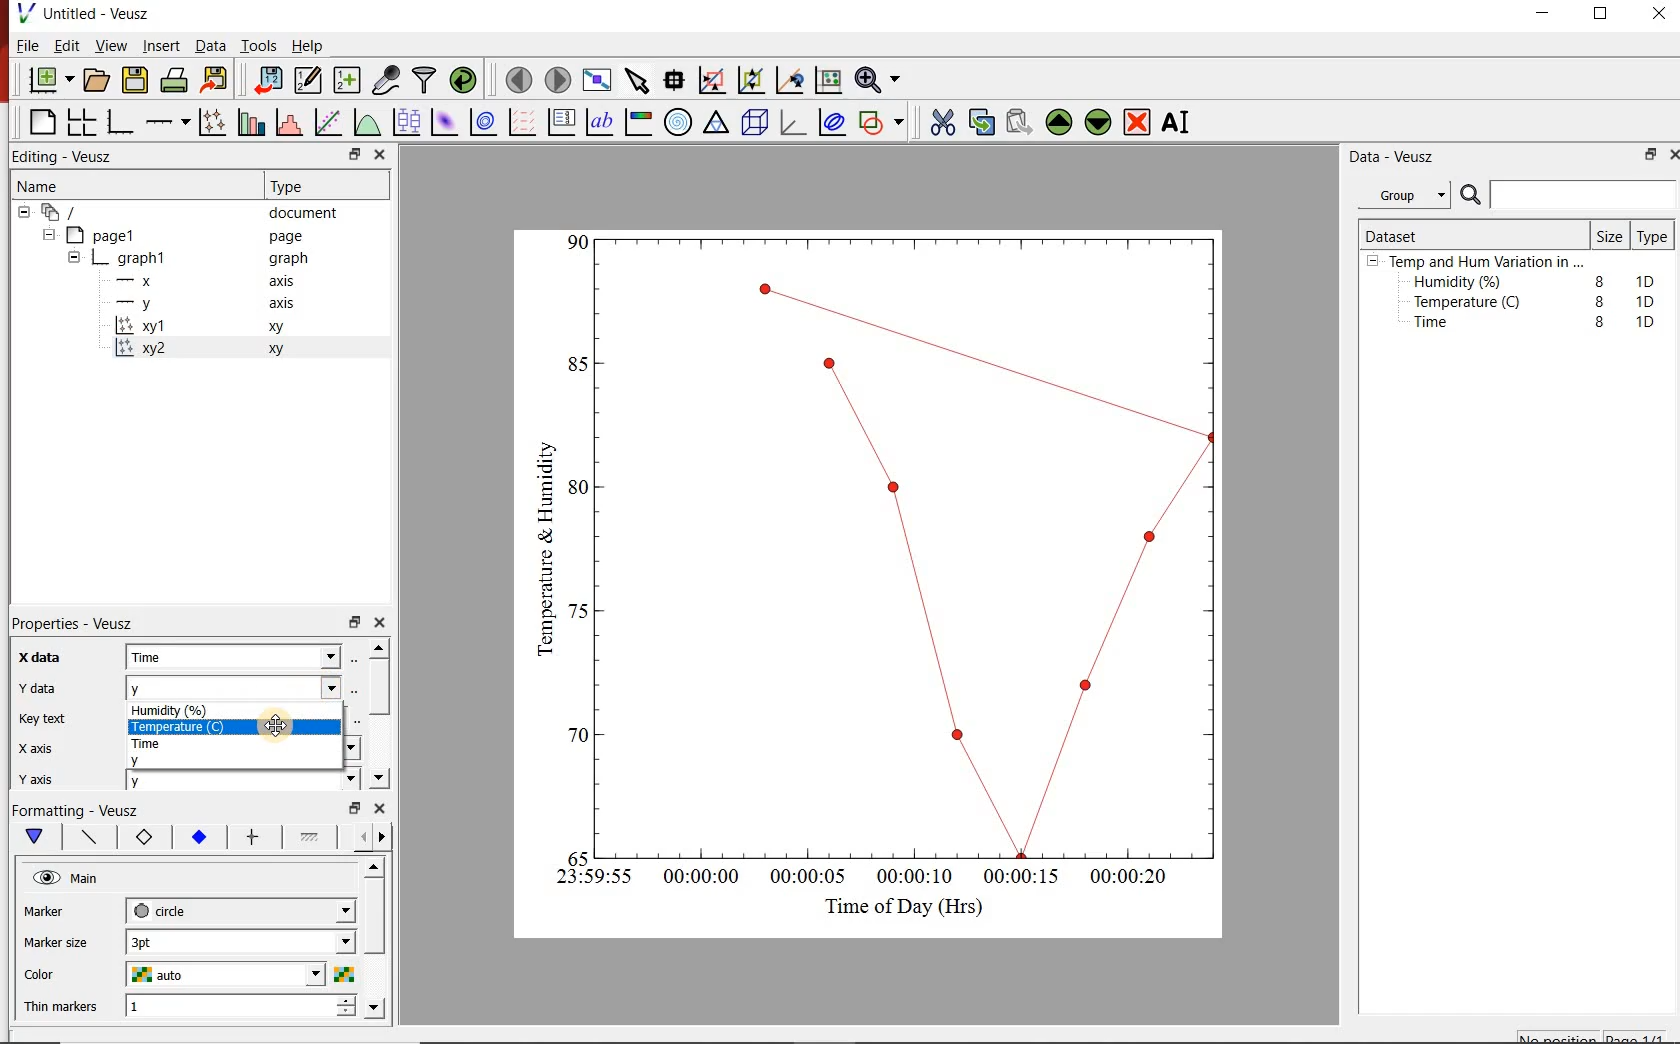 The width and height of the screenshot is (1680, 1044). I want to click on Thin Markers, so click(64, 1008).